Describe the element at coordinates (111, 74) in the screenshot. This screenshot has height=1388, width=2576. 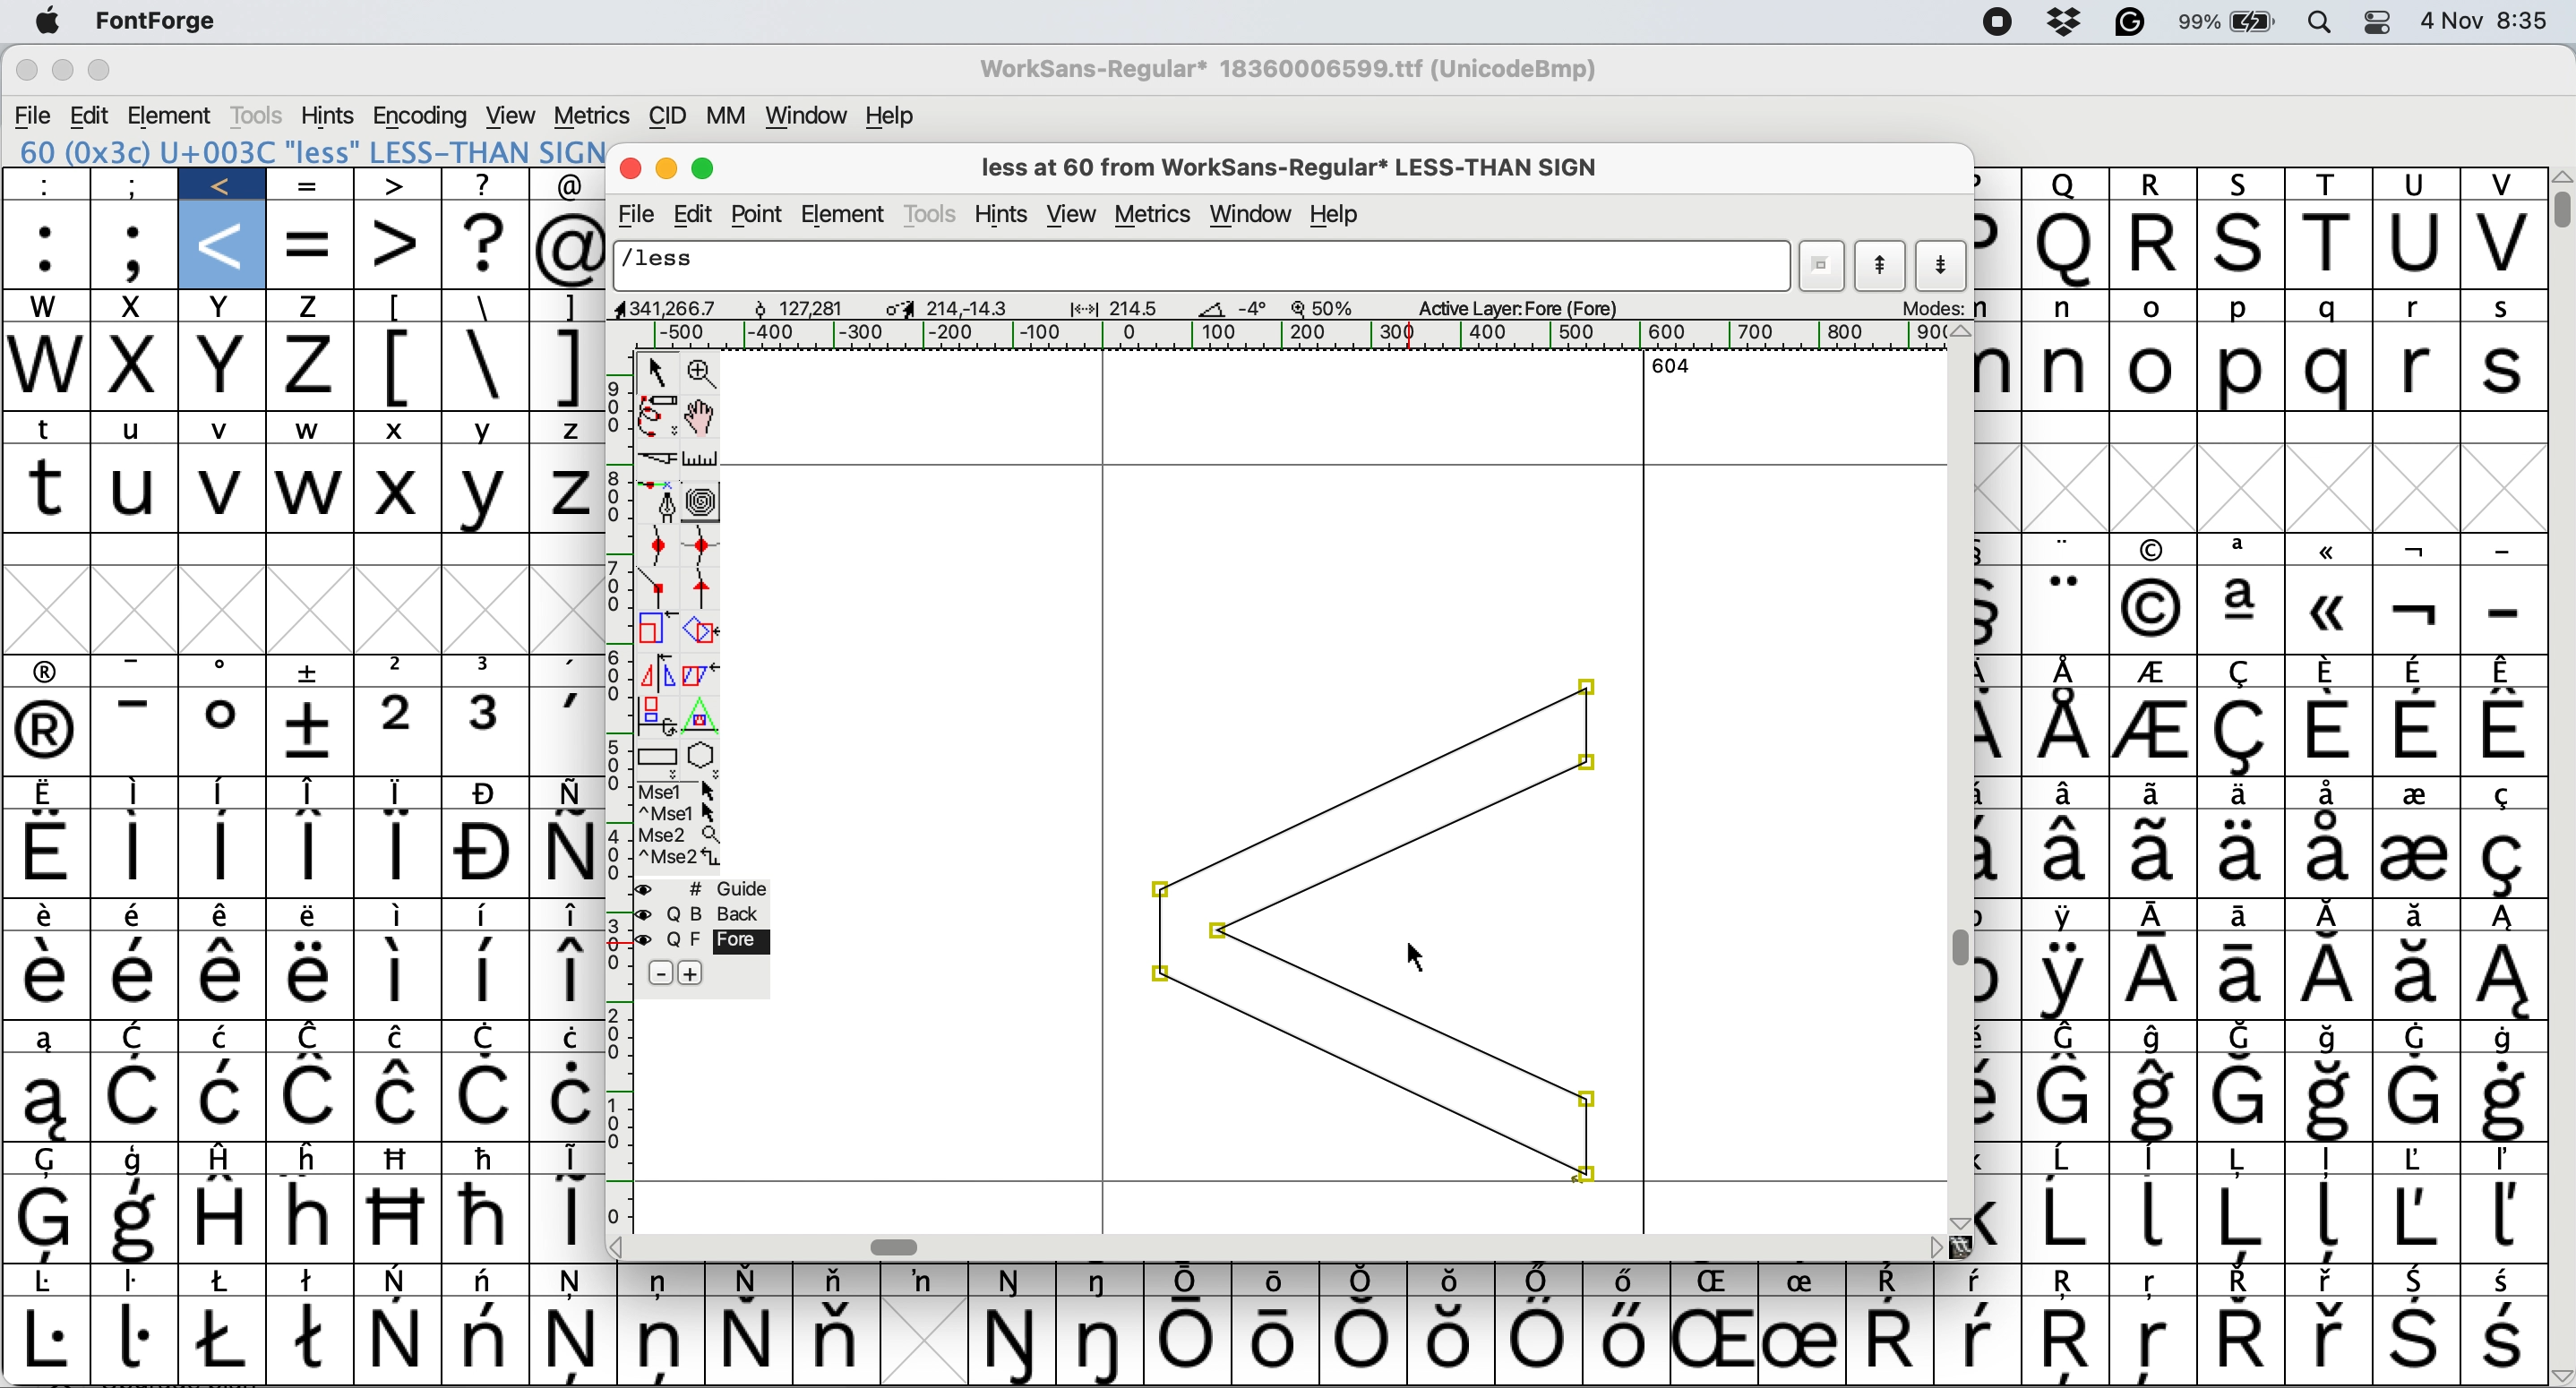
I see `maximise` at that location.